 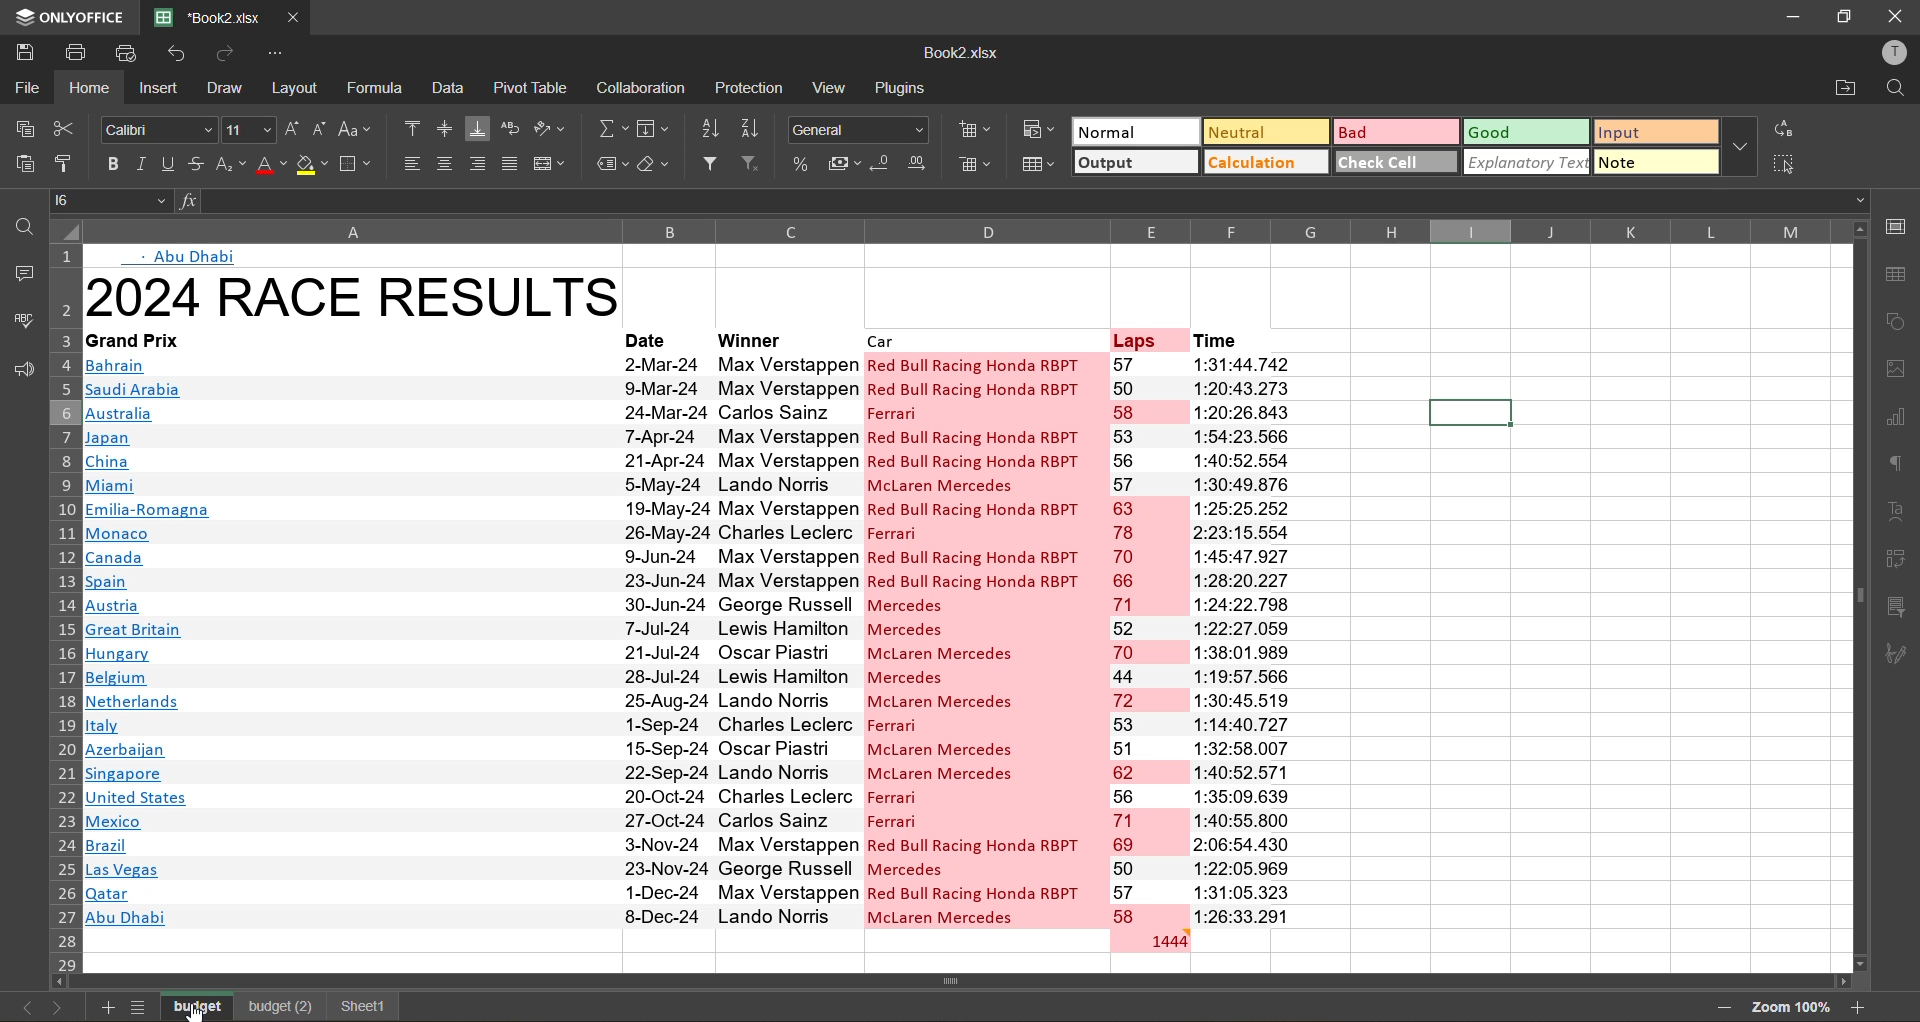 I want to click on grand prix, so click(x=333, y=340).